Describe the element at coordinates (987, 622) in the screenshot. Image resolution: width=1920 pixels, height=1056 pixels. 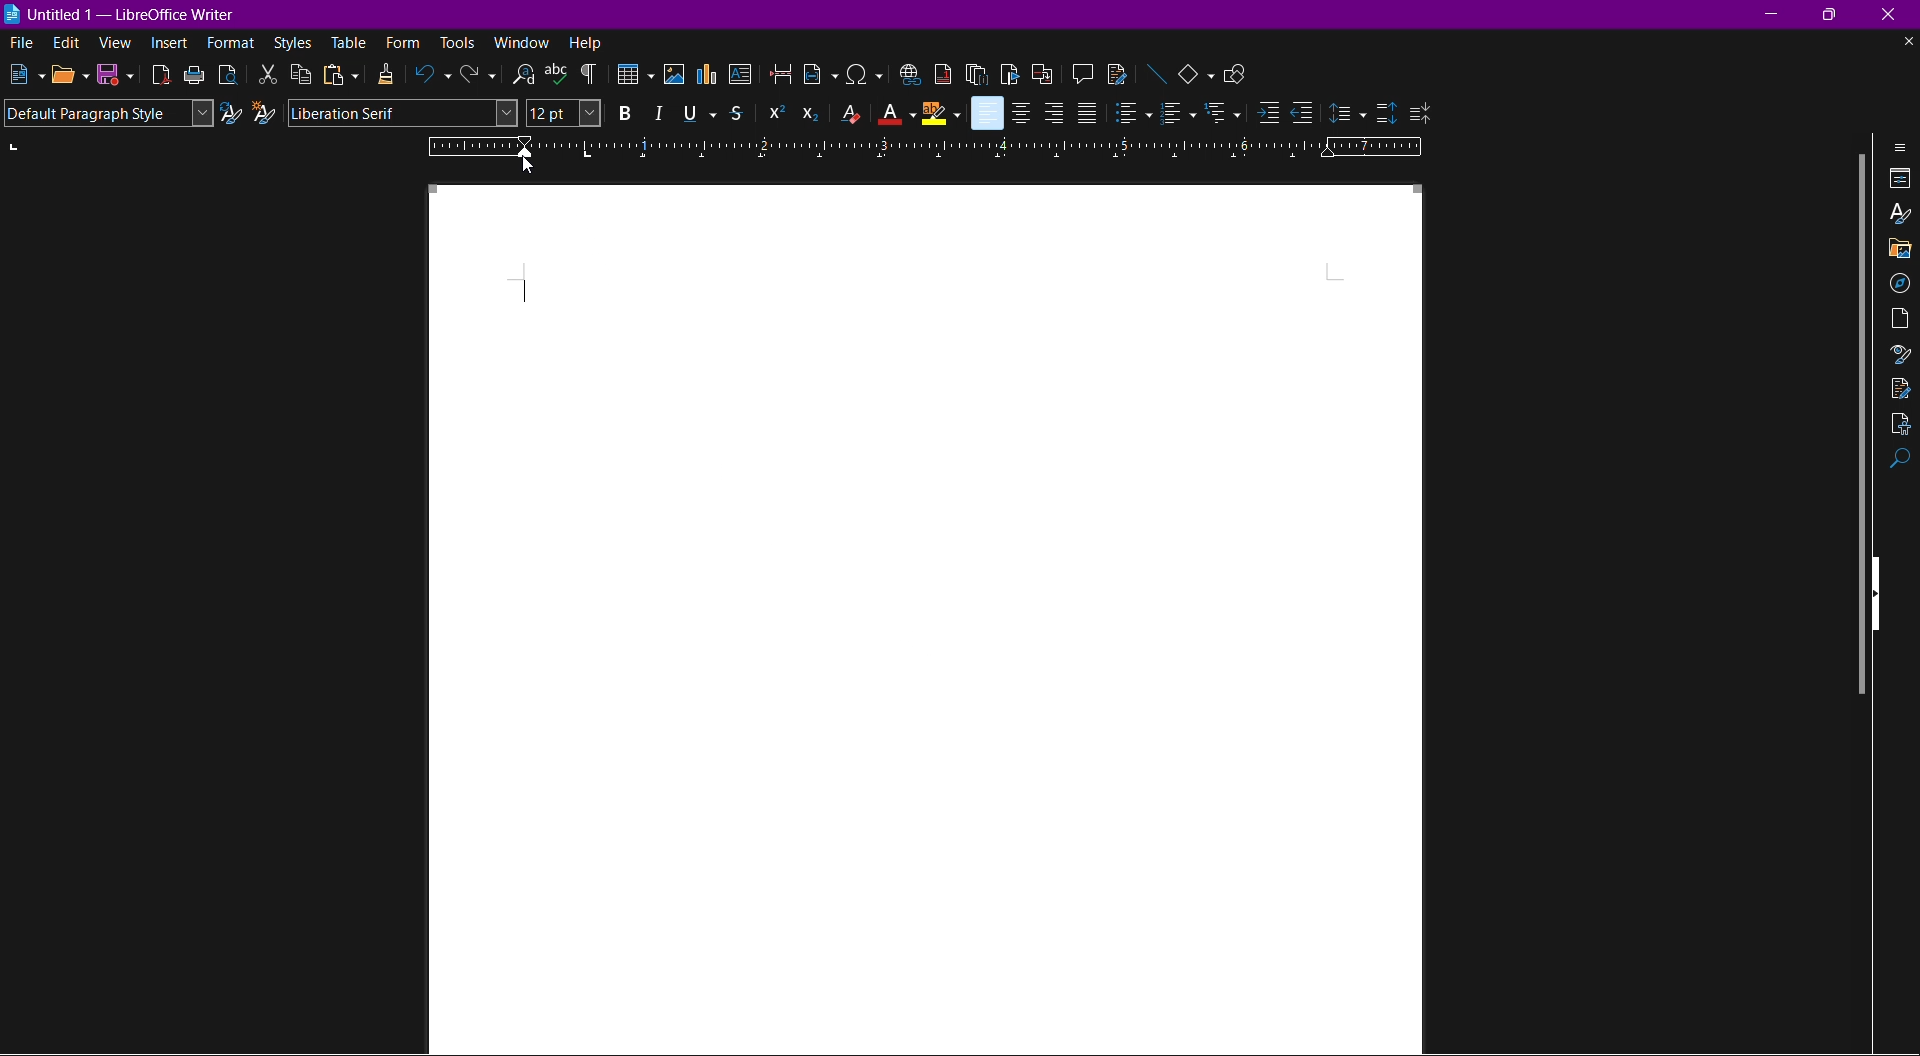
I see `Page` at that location.